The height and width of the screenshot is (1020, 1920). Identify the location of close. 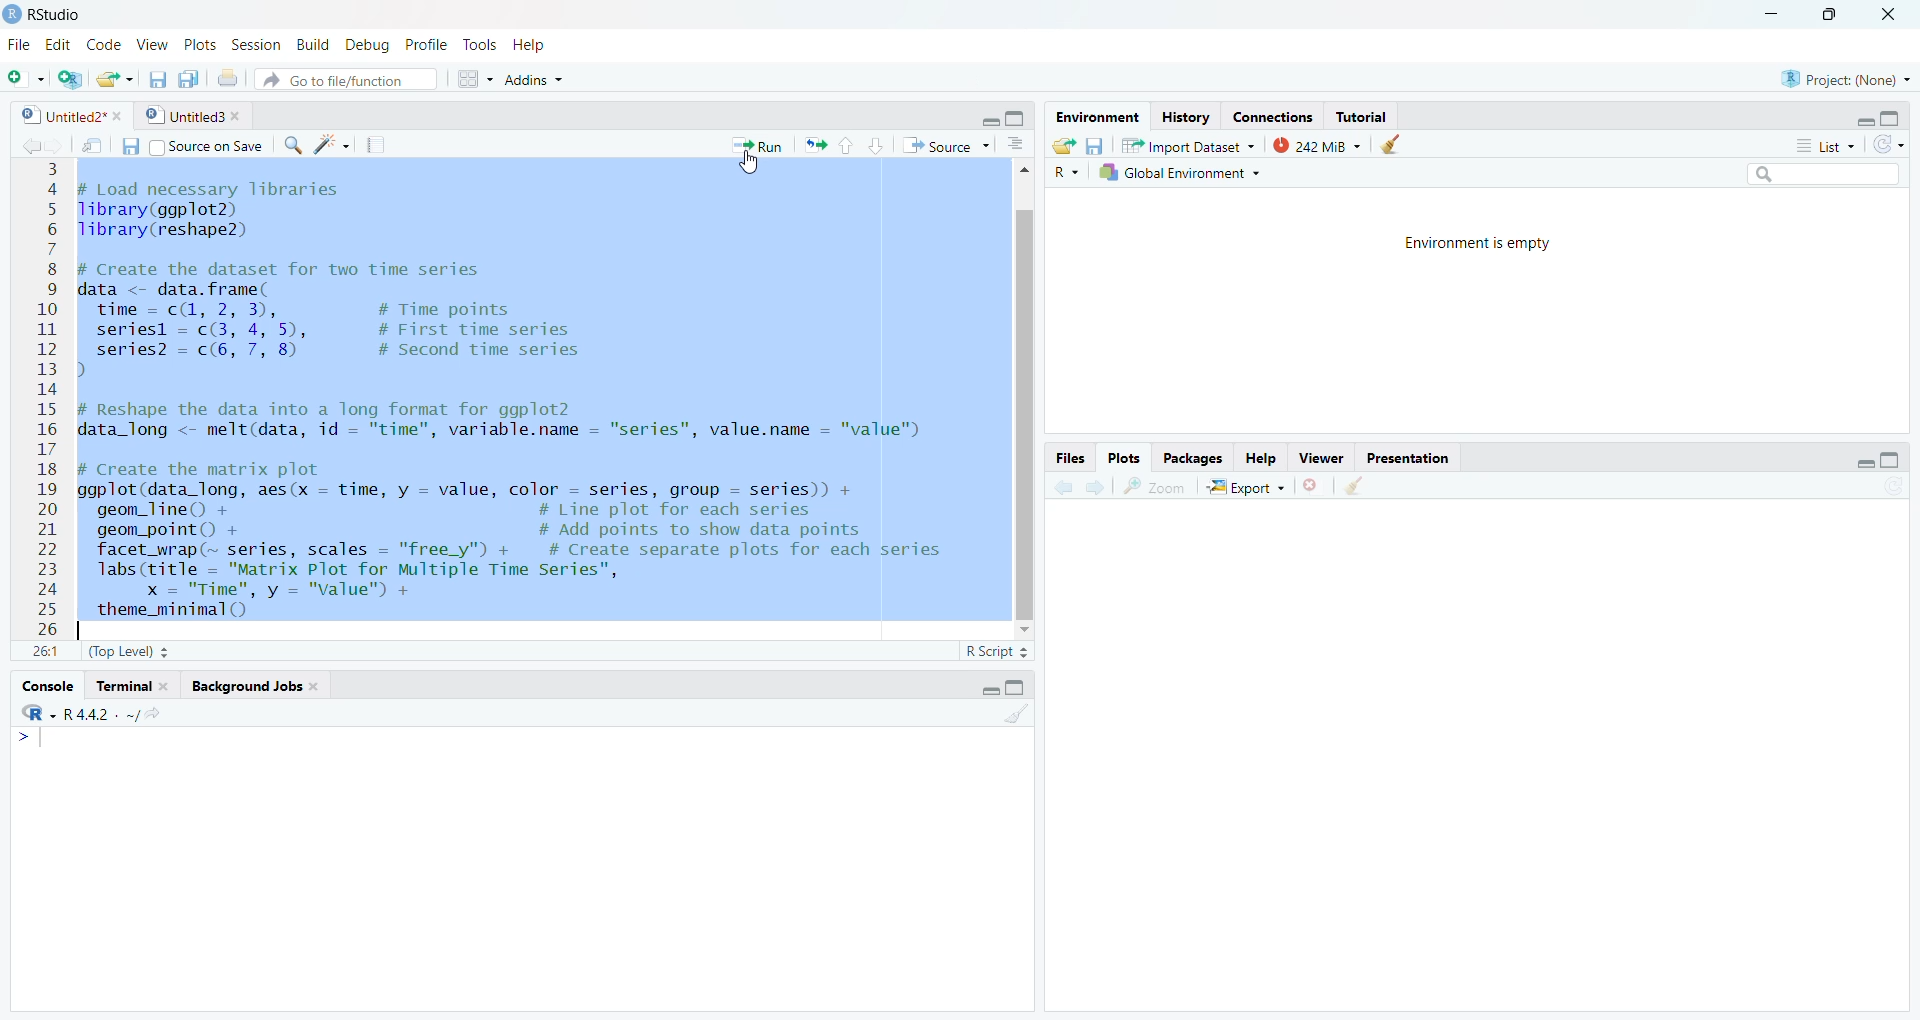
(241, 117).